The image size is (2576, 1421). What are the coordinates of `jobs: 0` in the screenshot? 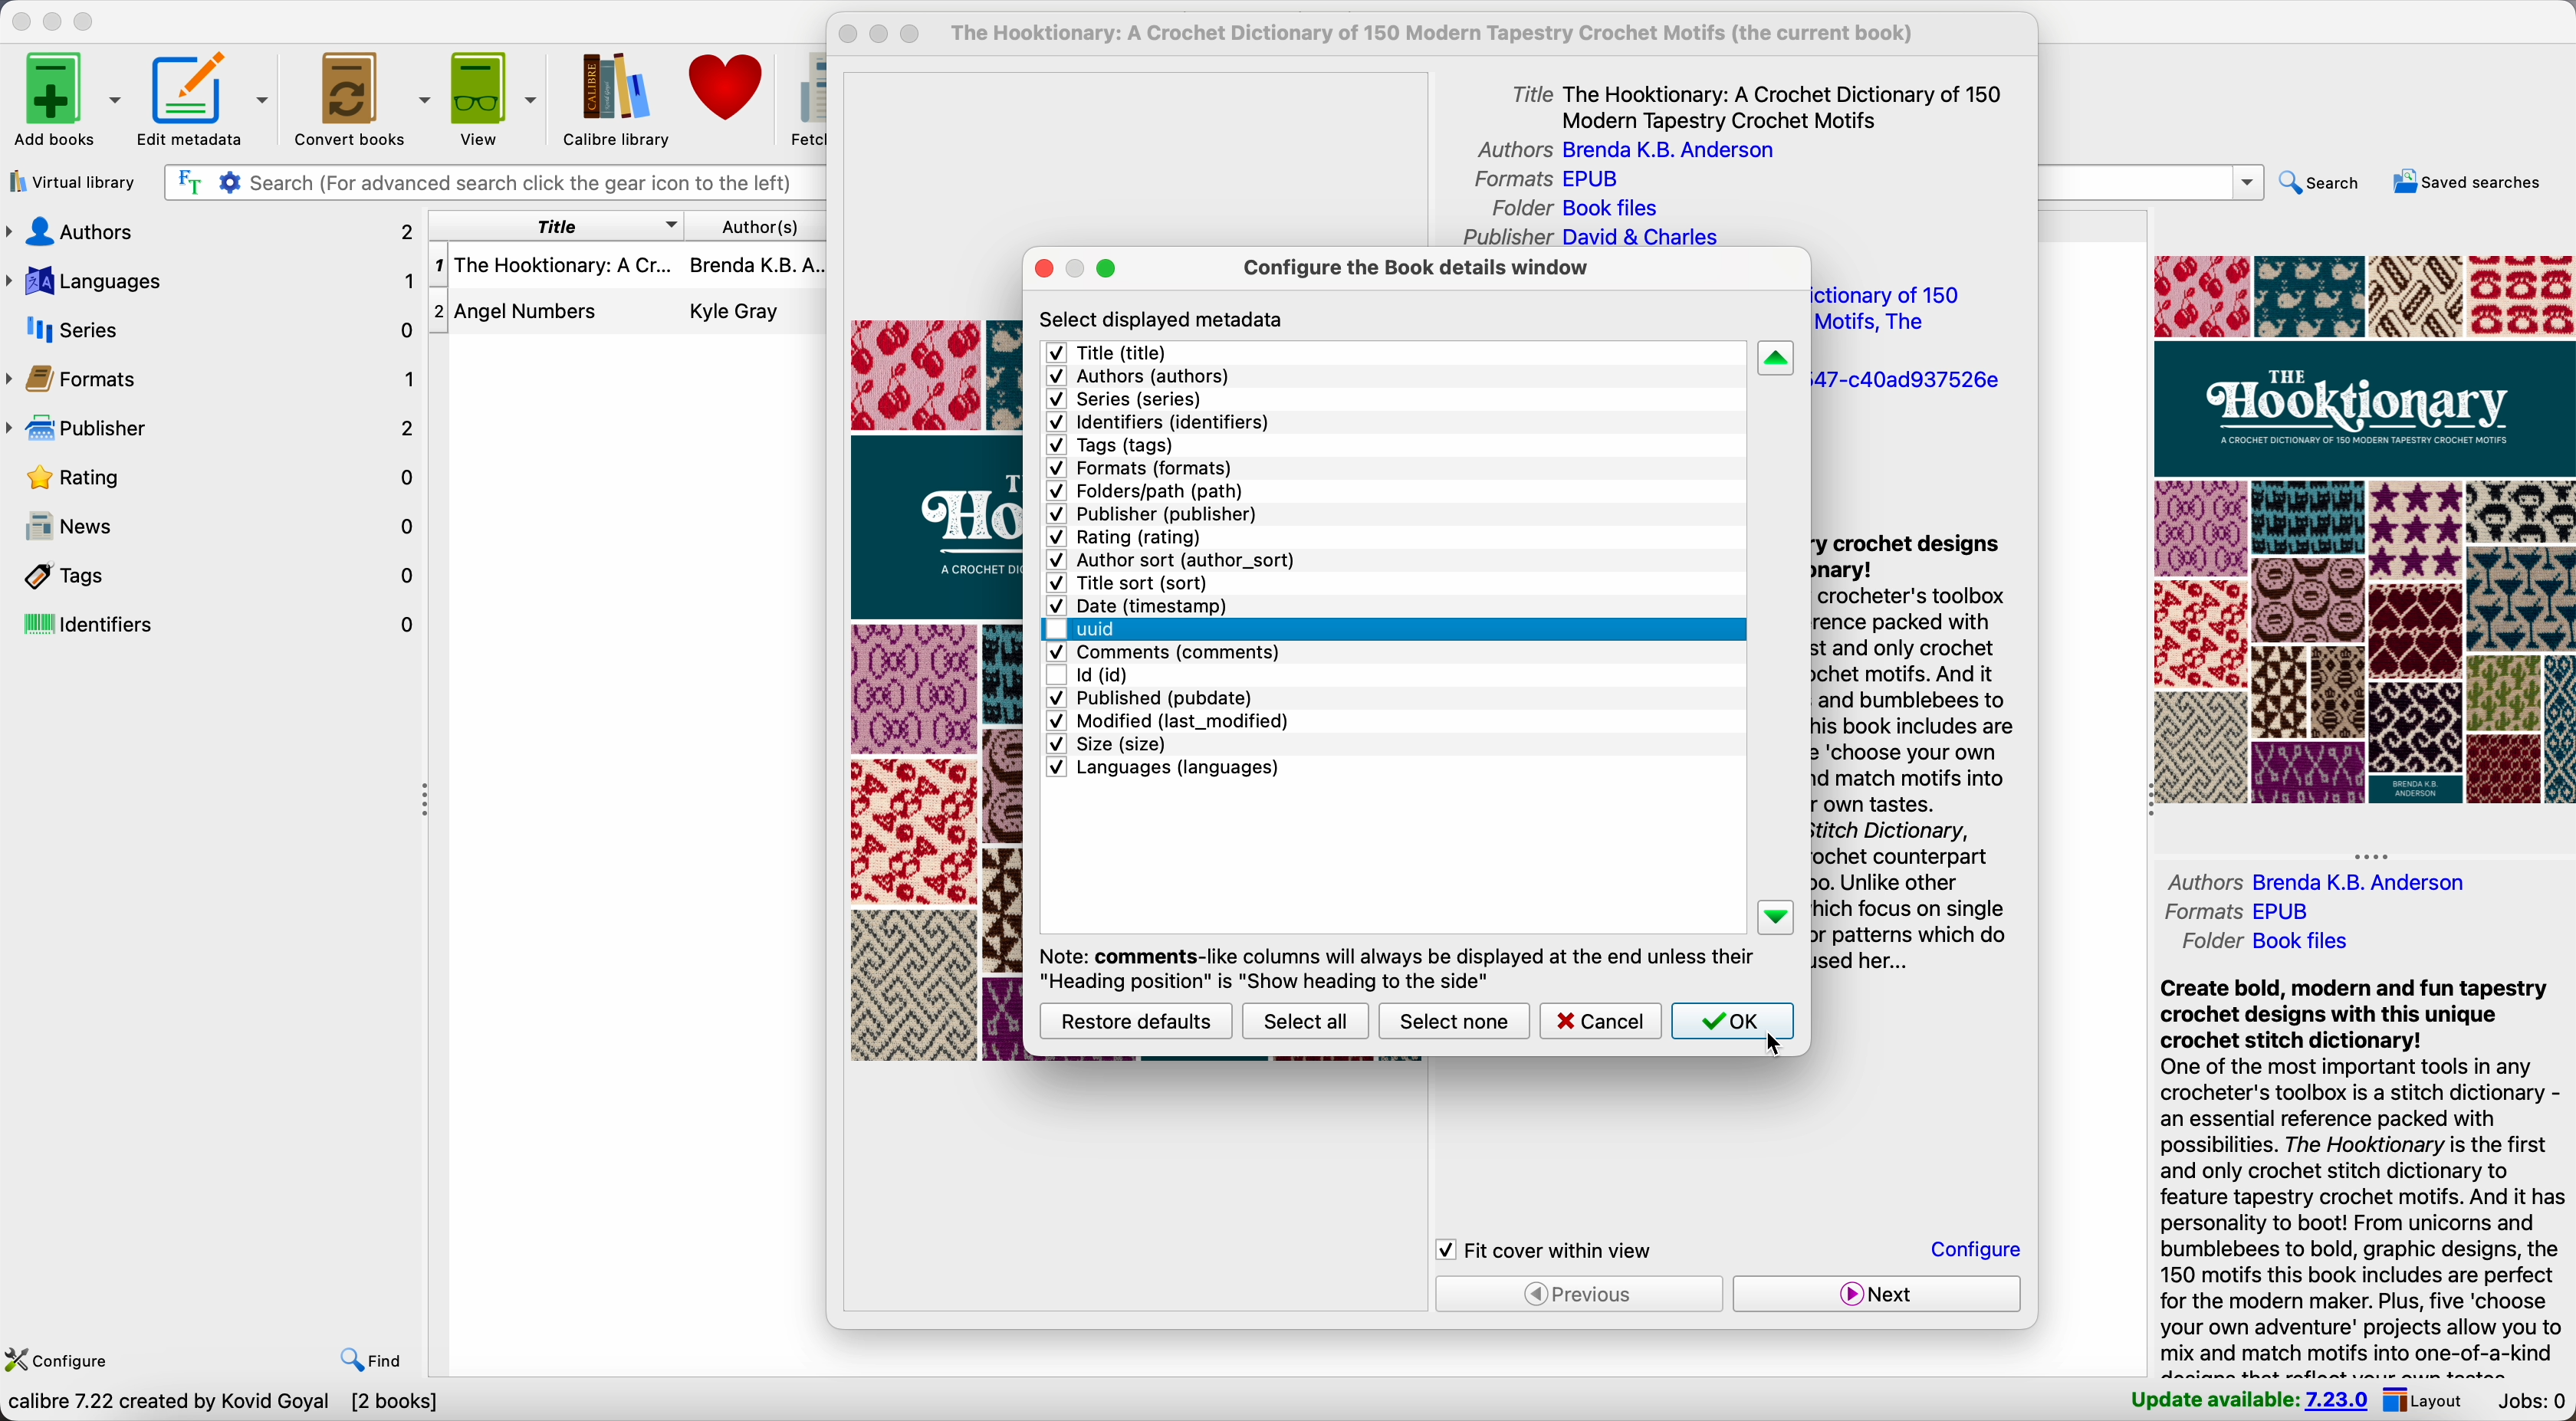 It's located at (2529, 1402).